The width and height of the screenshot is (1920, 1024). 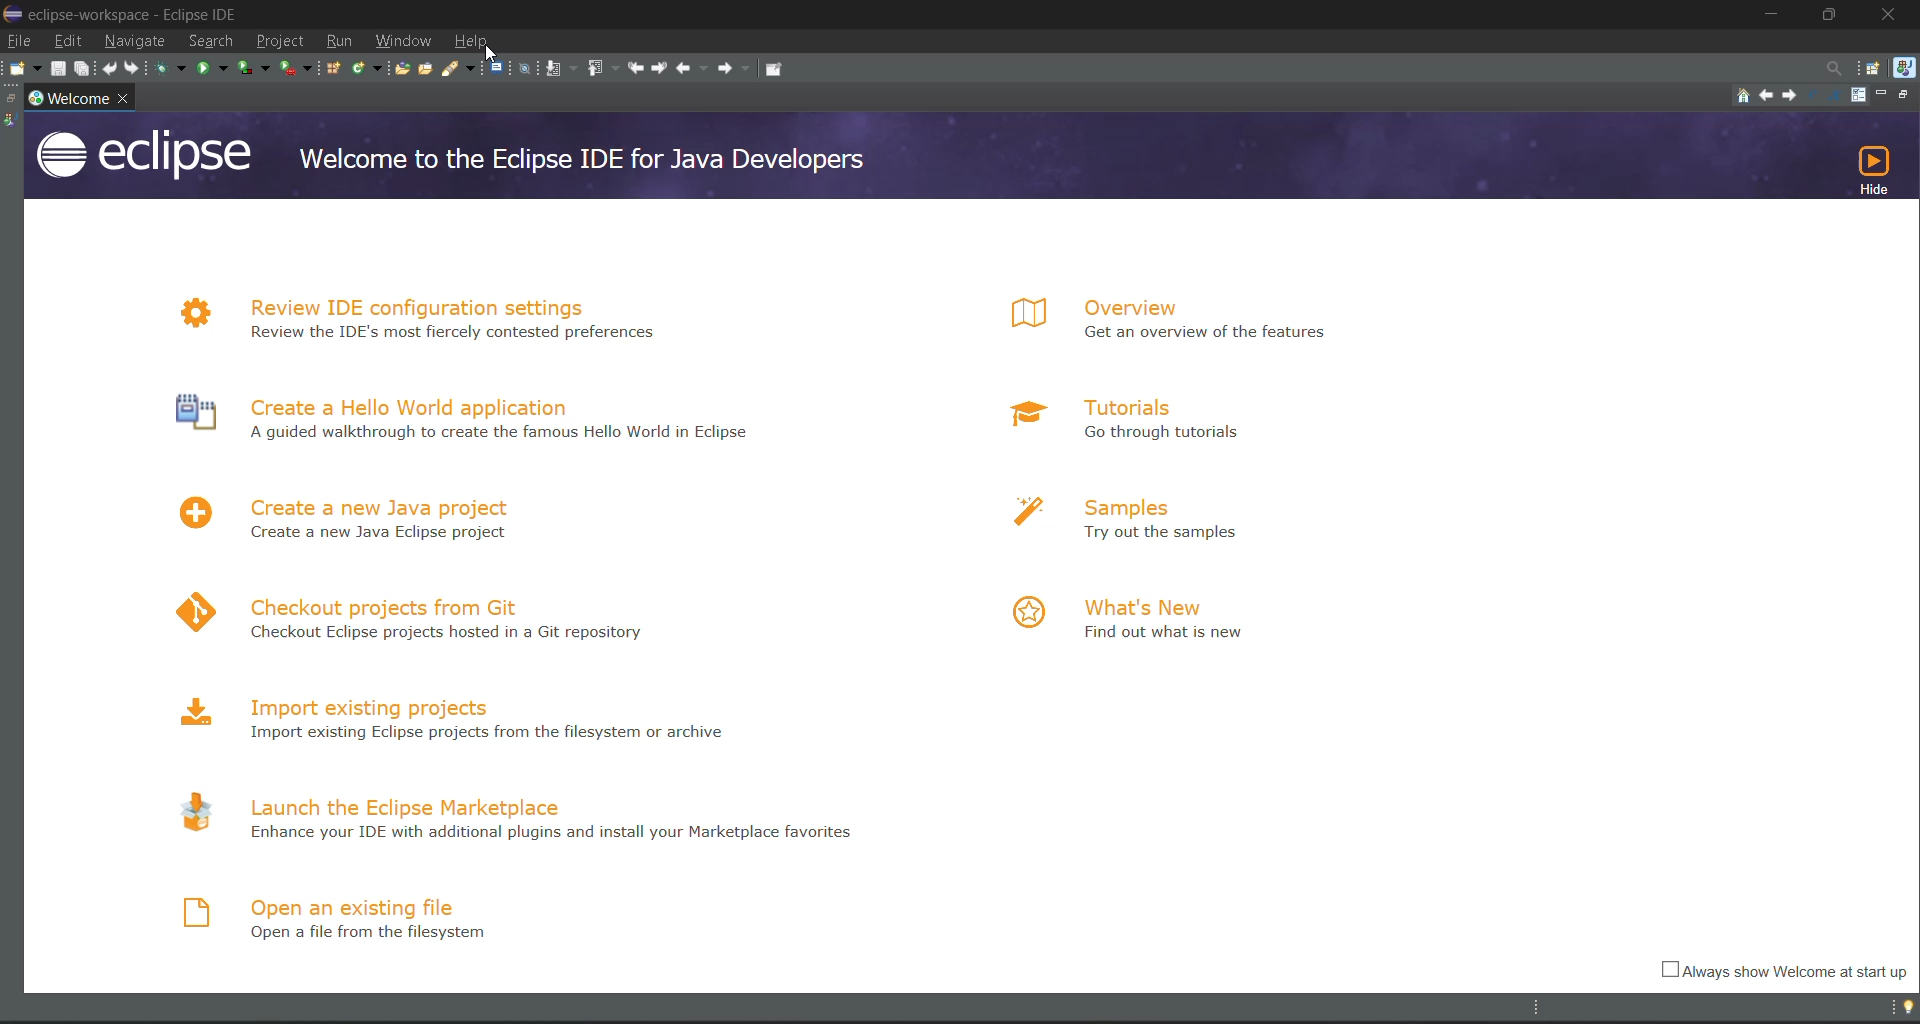 I want to click on launch the eclipse marketplace, so click(x=526, y=800).